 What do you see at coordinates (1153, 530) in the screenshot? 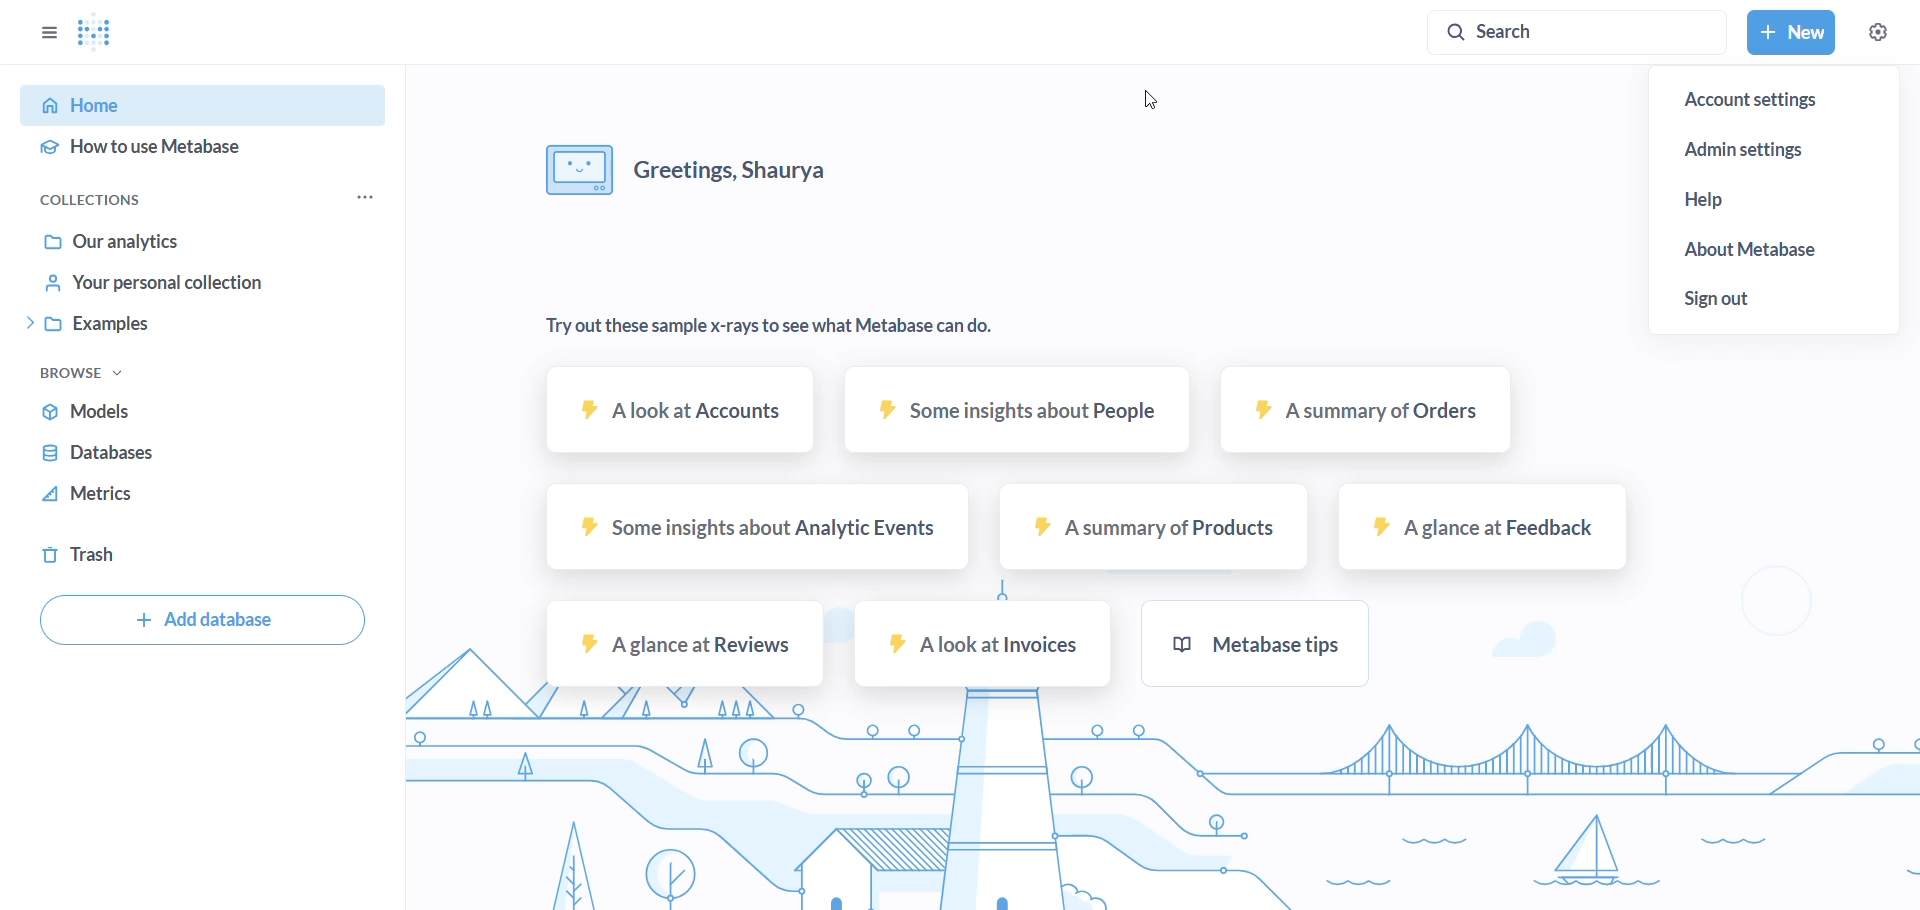
I see `A summary of products sample` at bounding box center [1153, 530].